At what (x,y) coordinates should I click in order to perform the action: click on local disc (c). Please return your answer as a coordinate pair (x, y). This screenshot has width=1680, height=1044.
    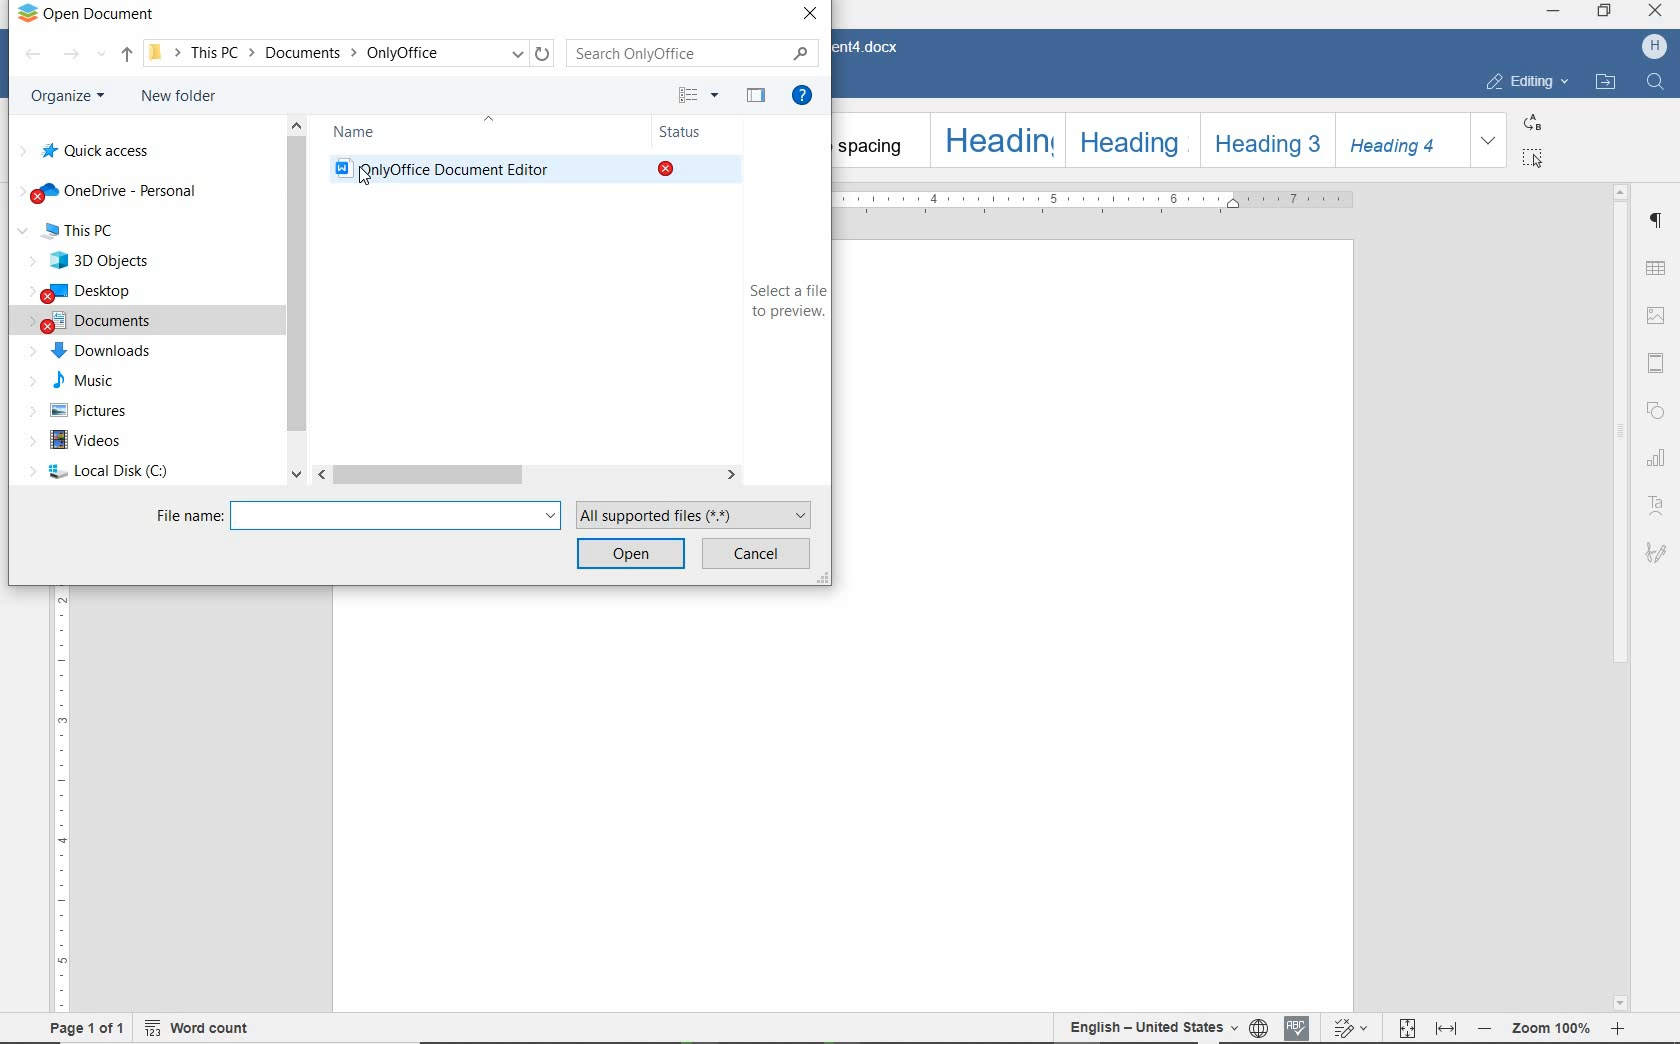
    Looking at the image, I should click on (95, 474).